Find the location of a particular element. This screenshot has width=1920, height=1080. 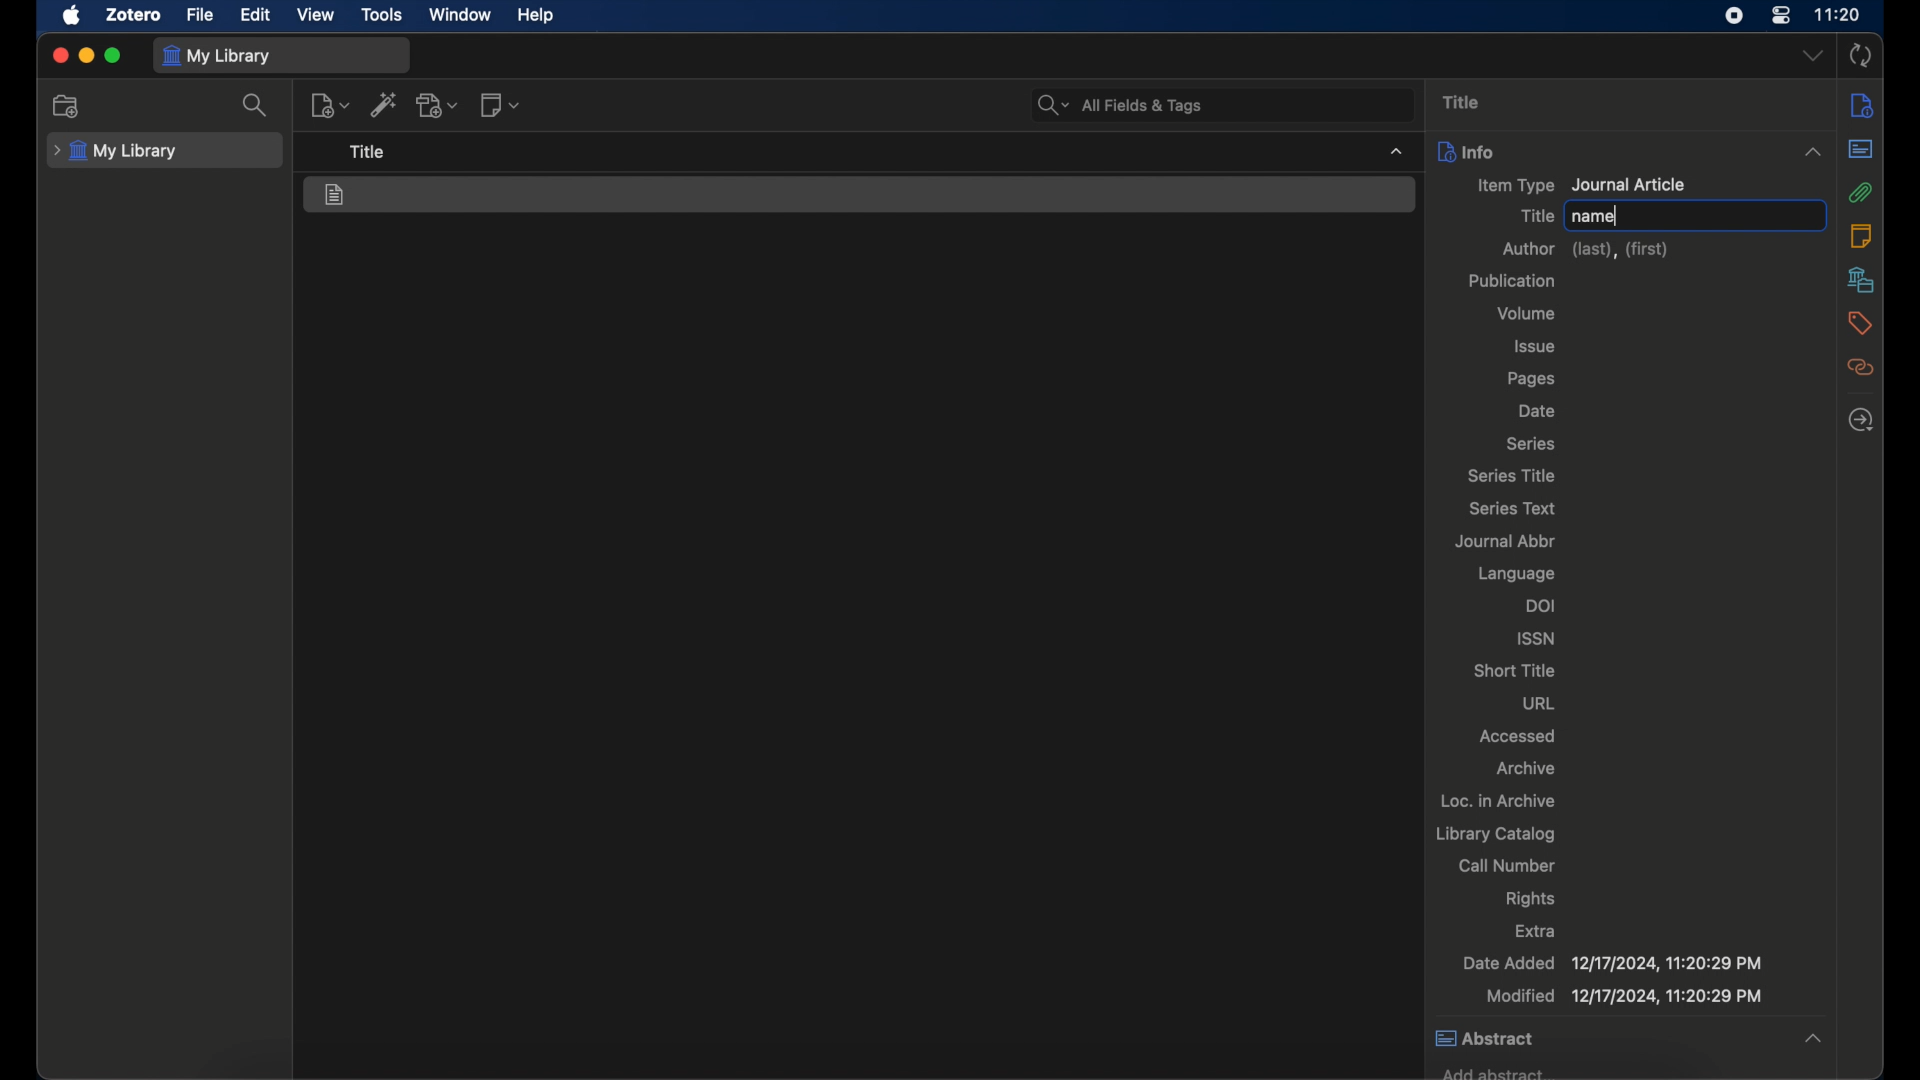

library catalog is located at coordinates (1495, 833).